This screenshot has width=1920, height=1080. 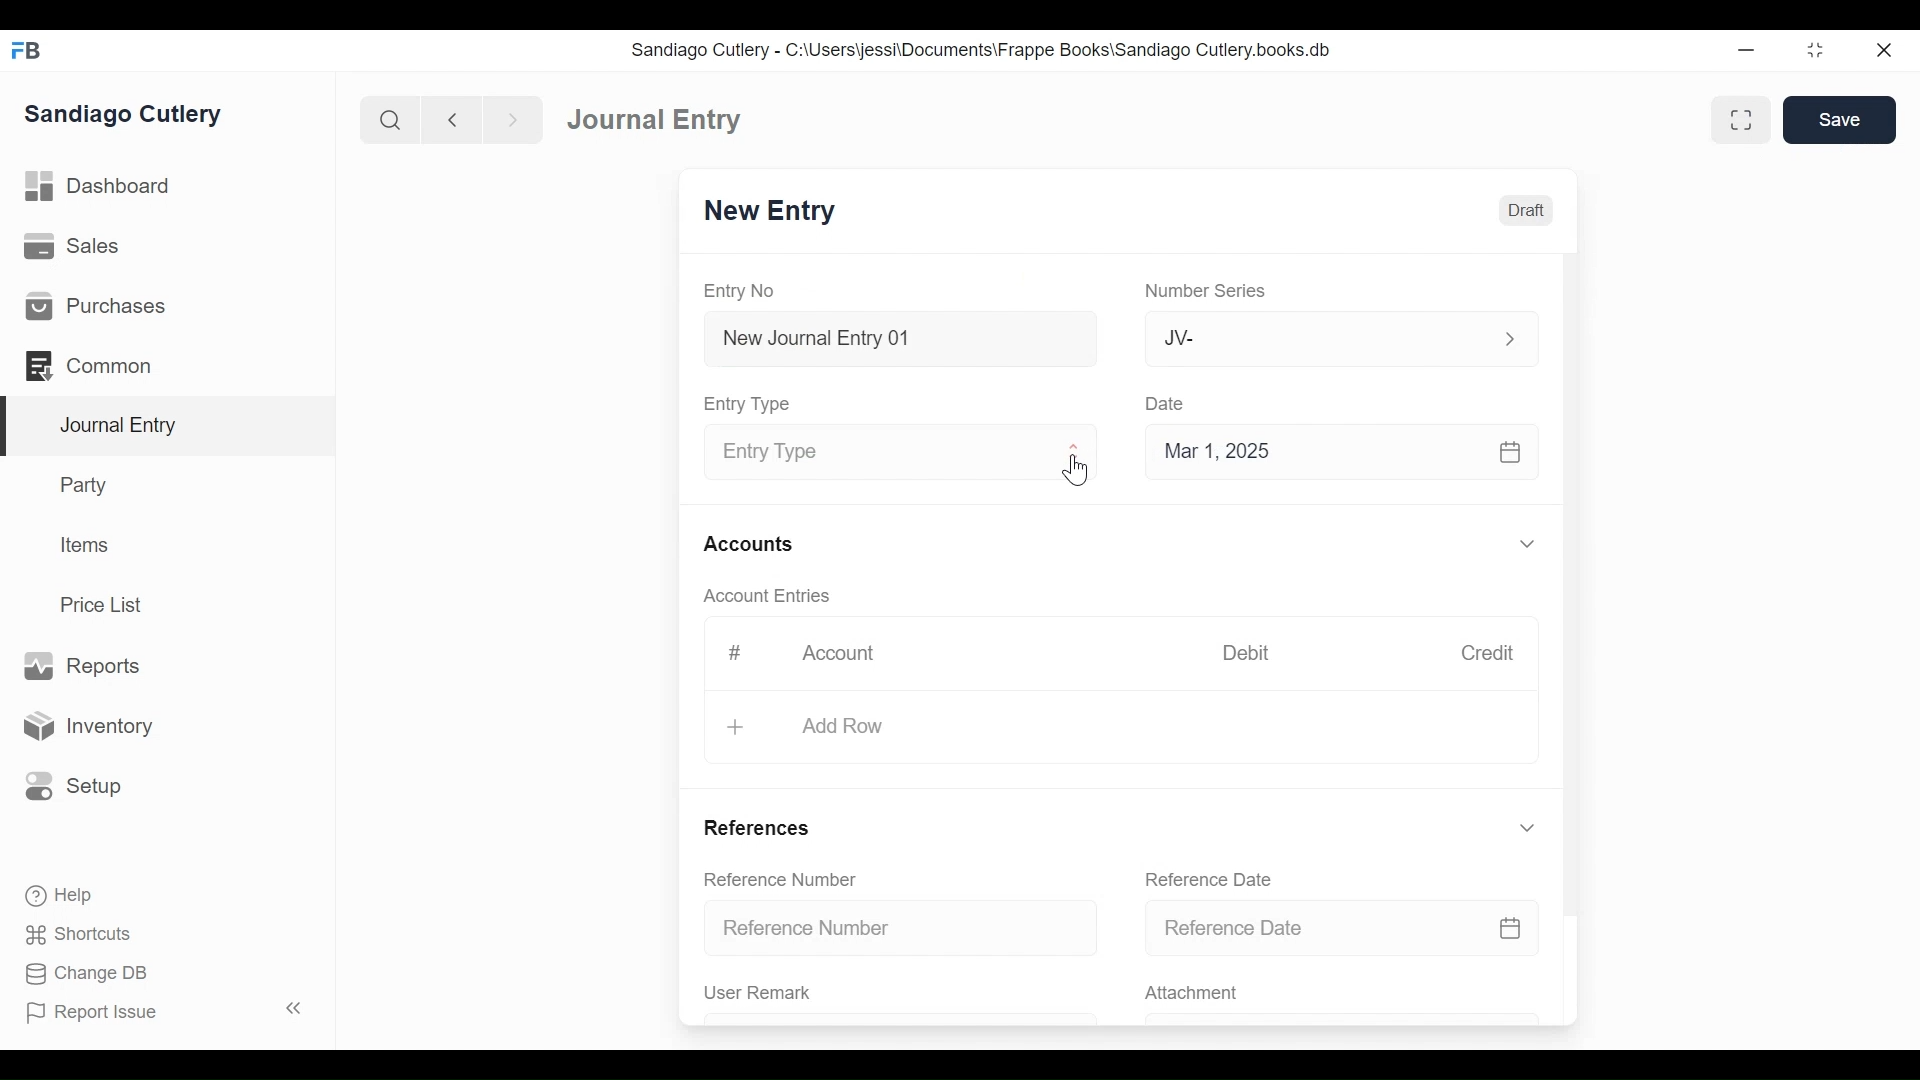 I want to click on Jv-, so click(x=1328, y=339).